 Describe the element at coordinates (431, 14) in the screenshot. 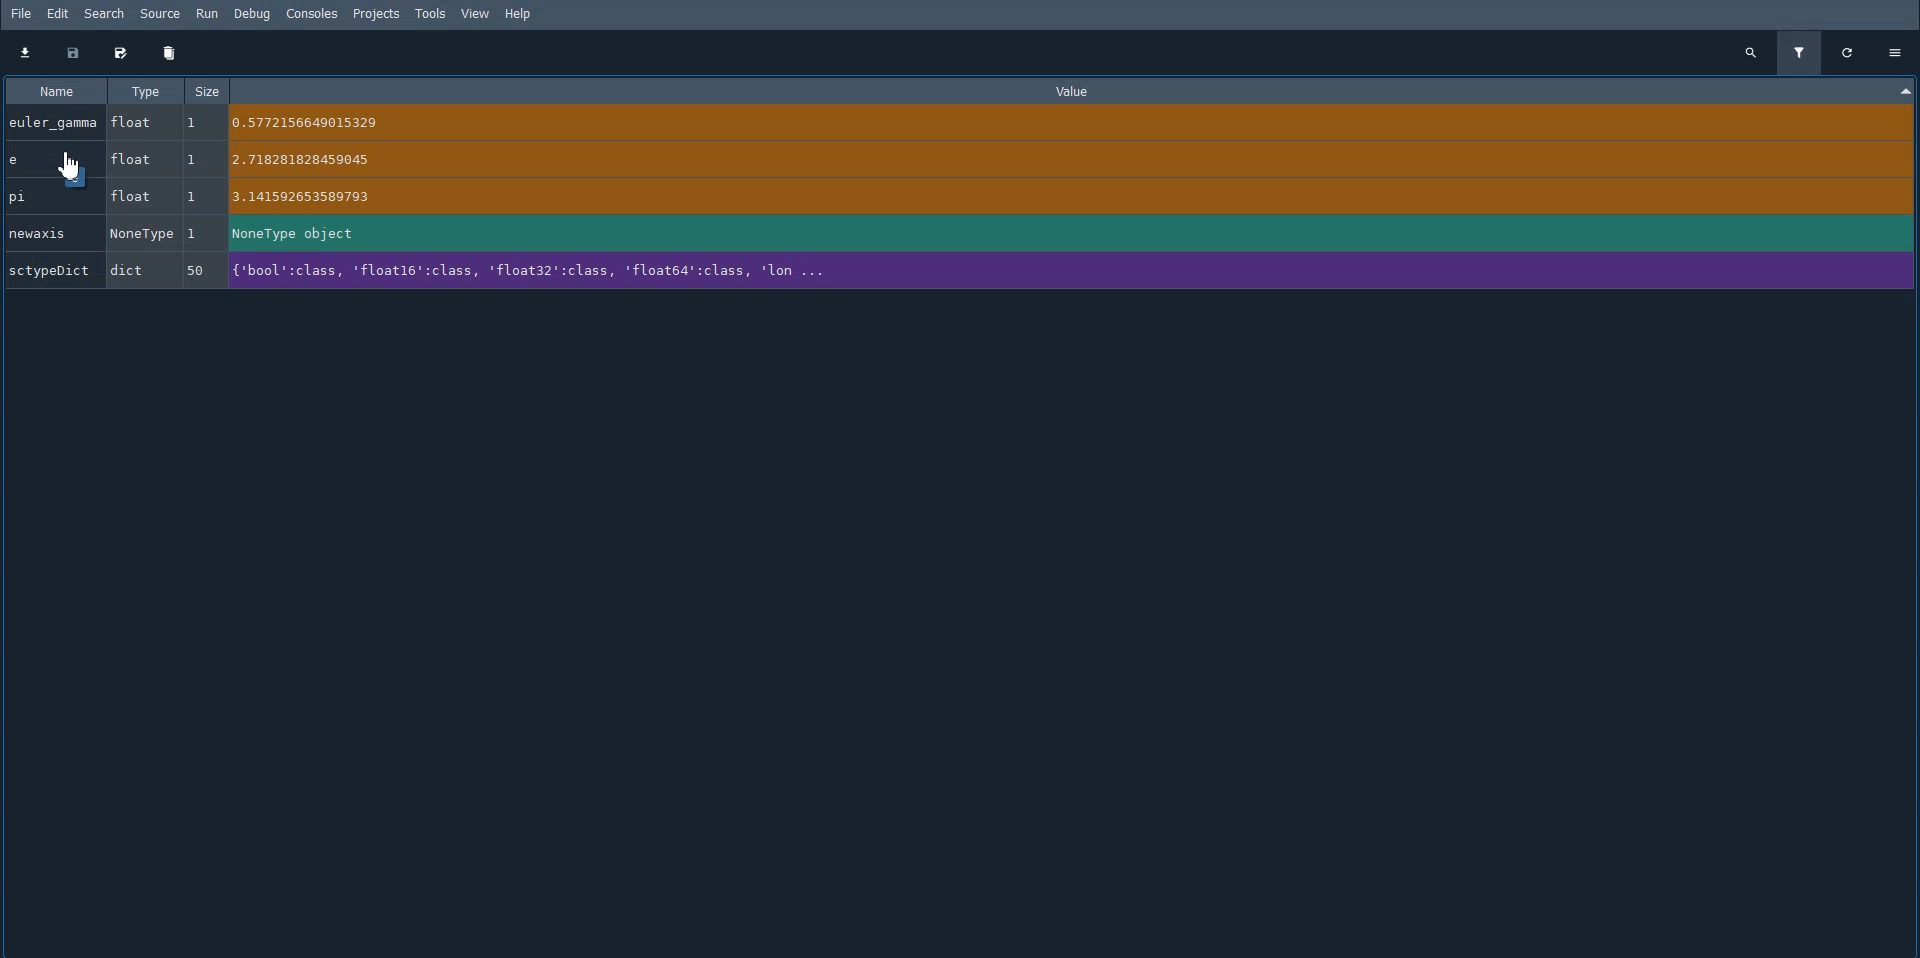

I see `Tools` at that location.